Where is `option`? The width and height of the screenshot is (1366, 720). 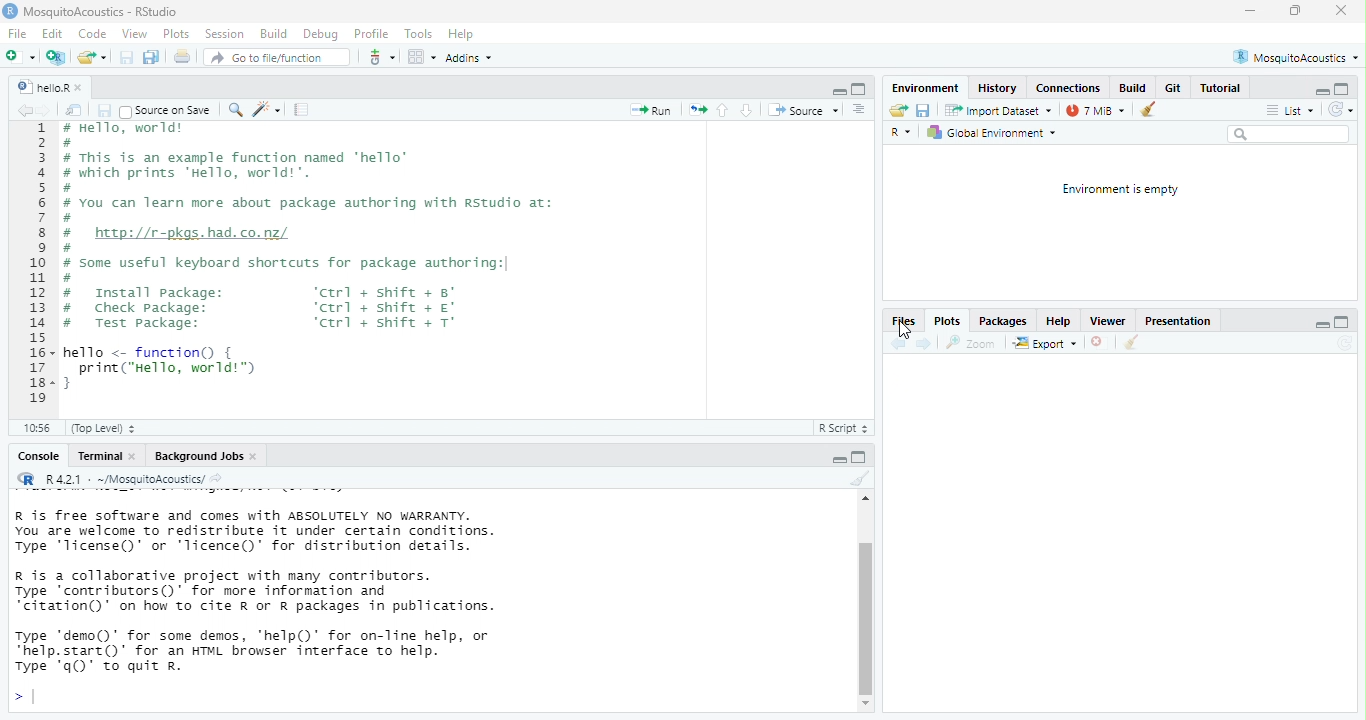 option is located at coordinates (421, 56).